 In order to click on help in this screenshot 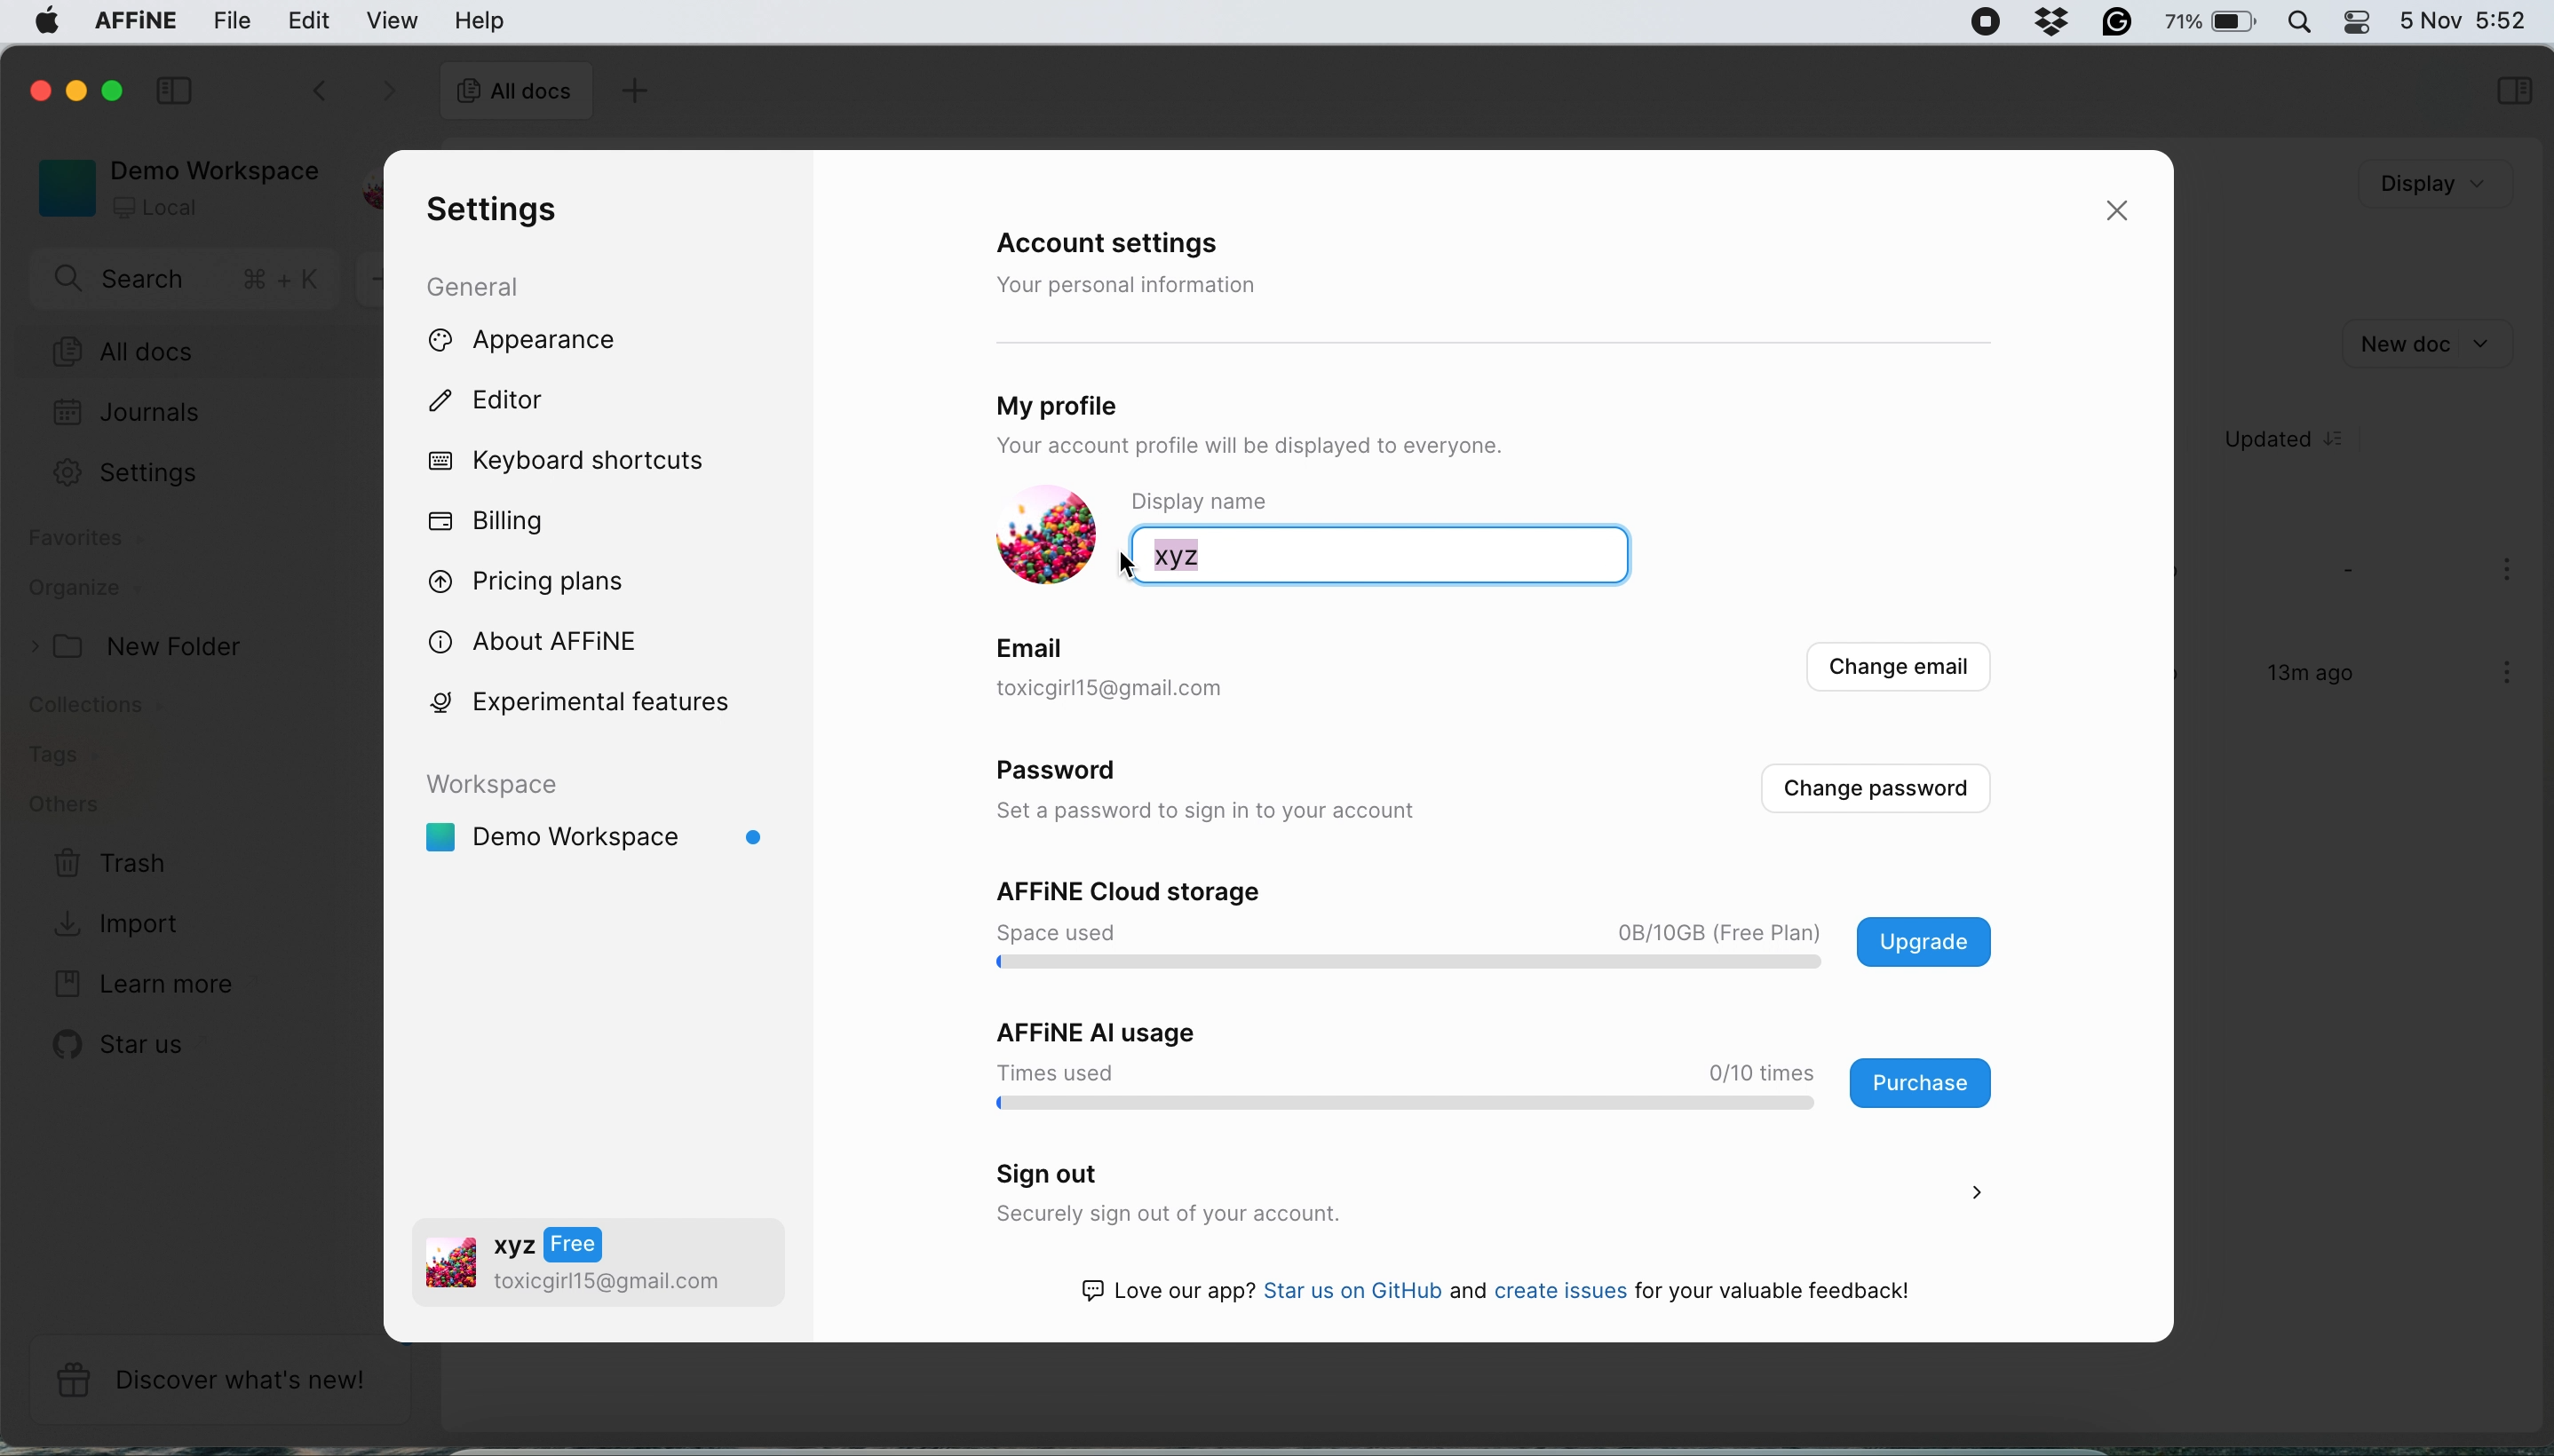, I will do `click(479, 20)`.